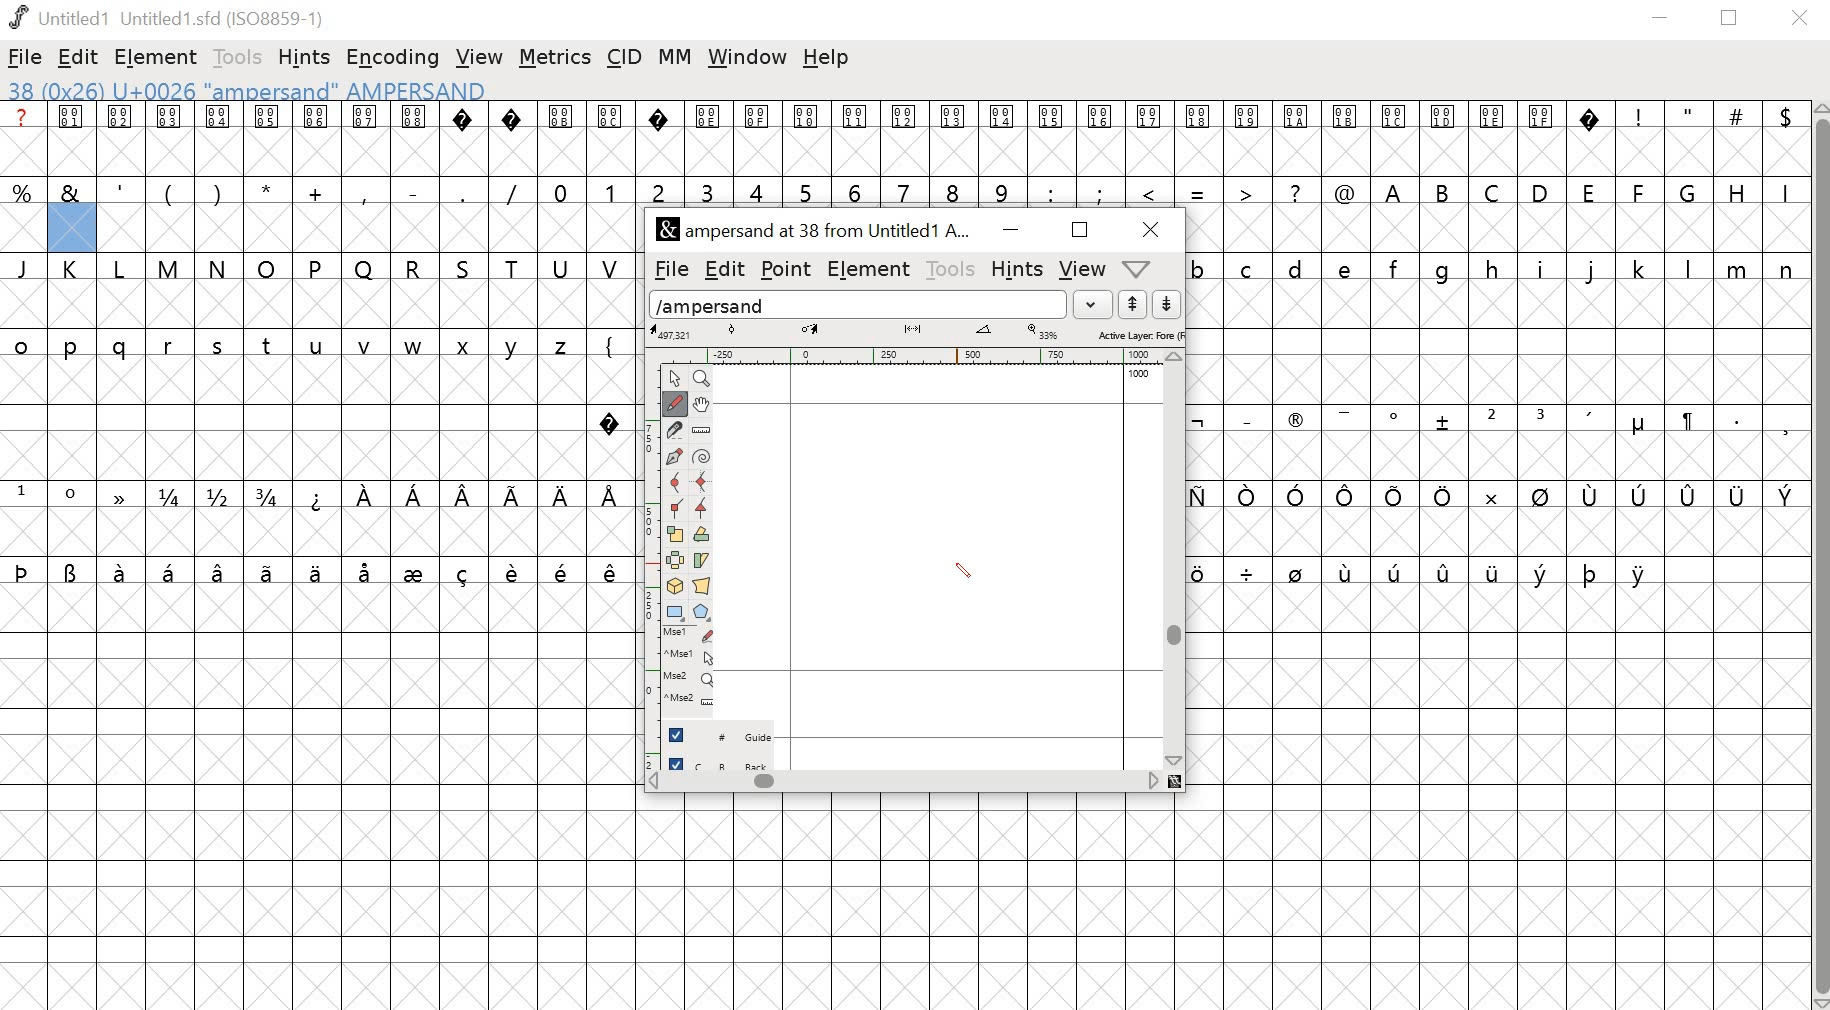 This screenshot has height=1010, width=1830. Describe the element at coordinates (1738, 495) in the screenshot. I see `symbol` at that location.